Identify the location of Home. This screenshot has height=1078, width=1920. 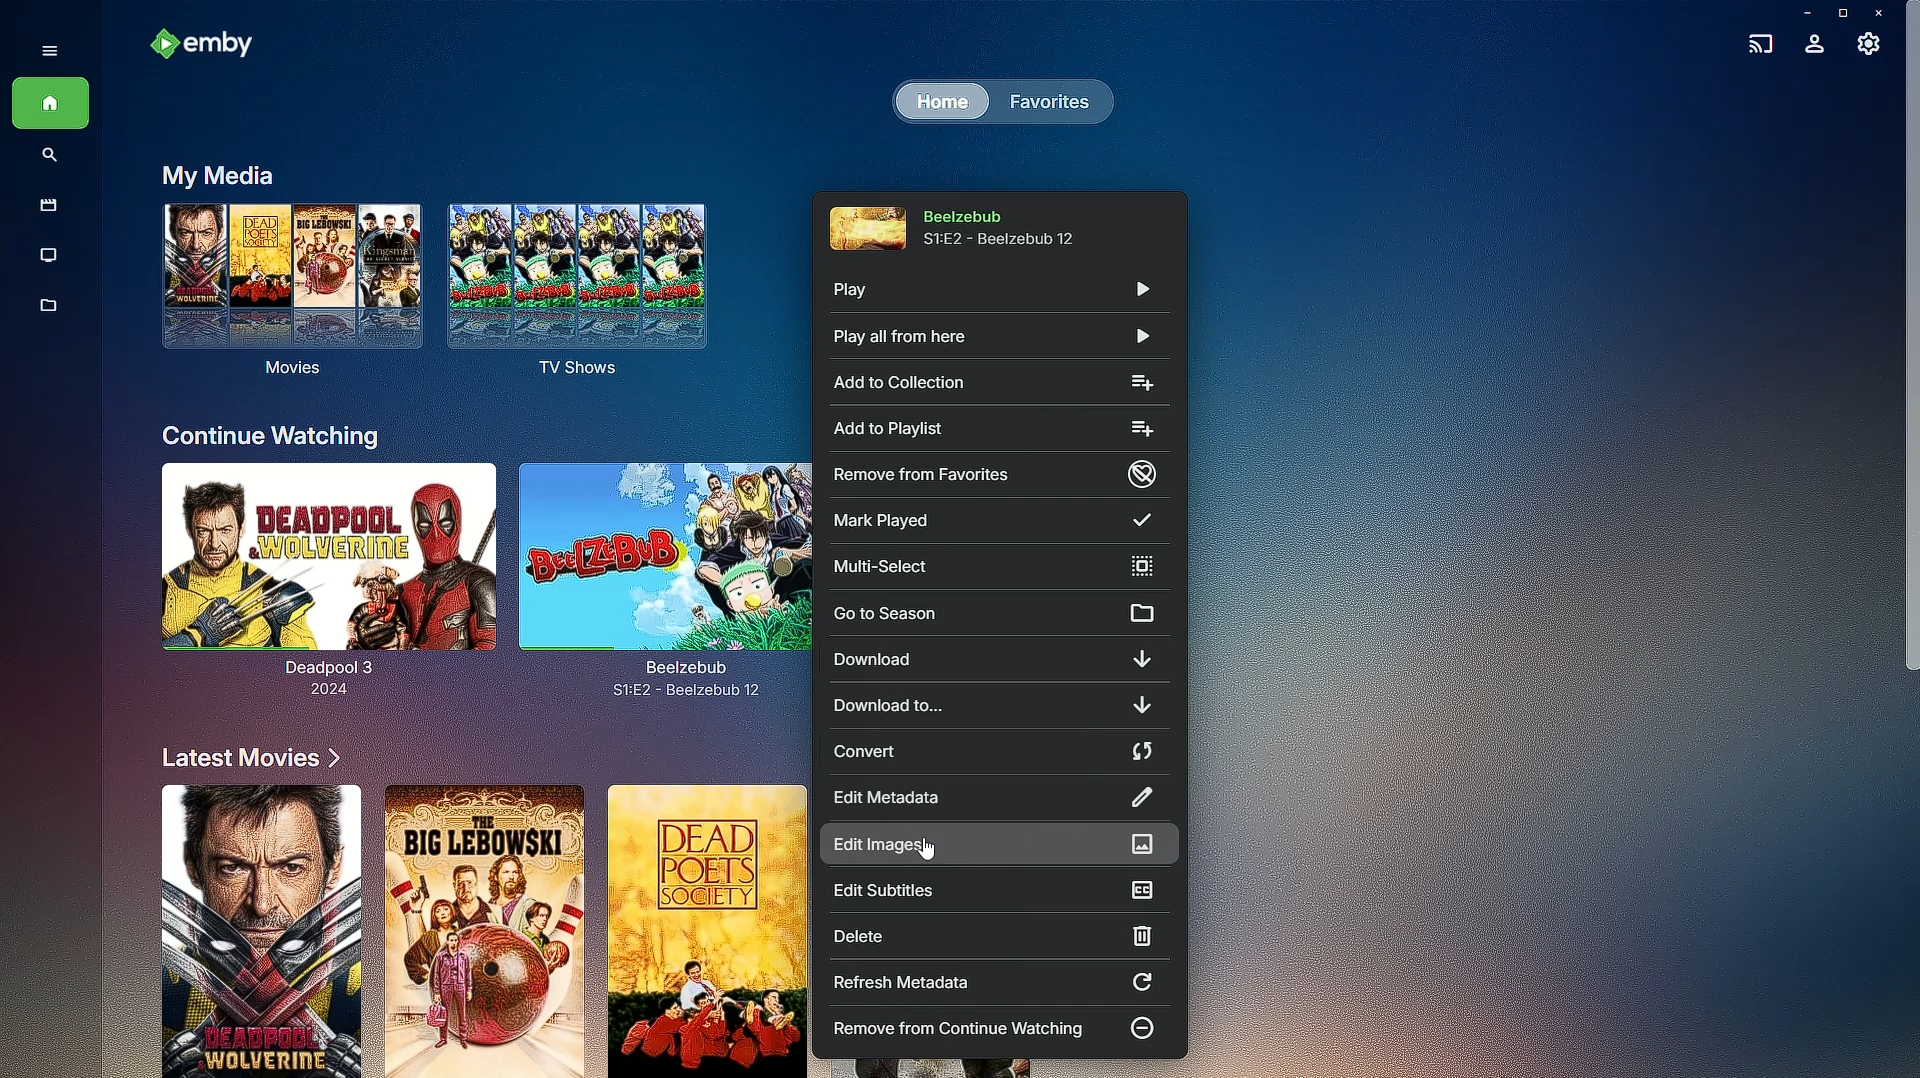
(940, 103).